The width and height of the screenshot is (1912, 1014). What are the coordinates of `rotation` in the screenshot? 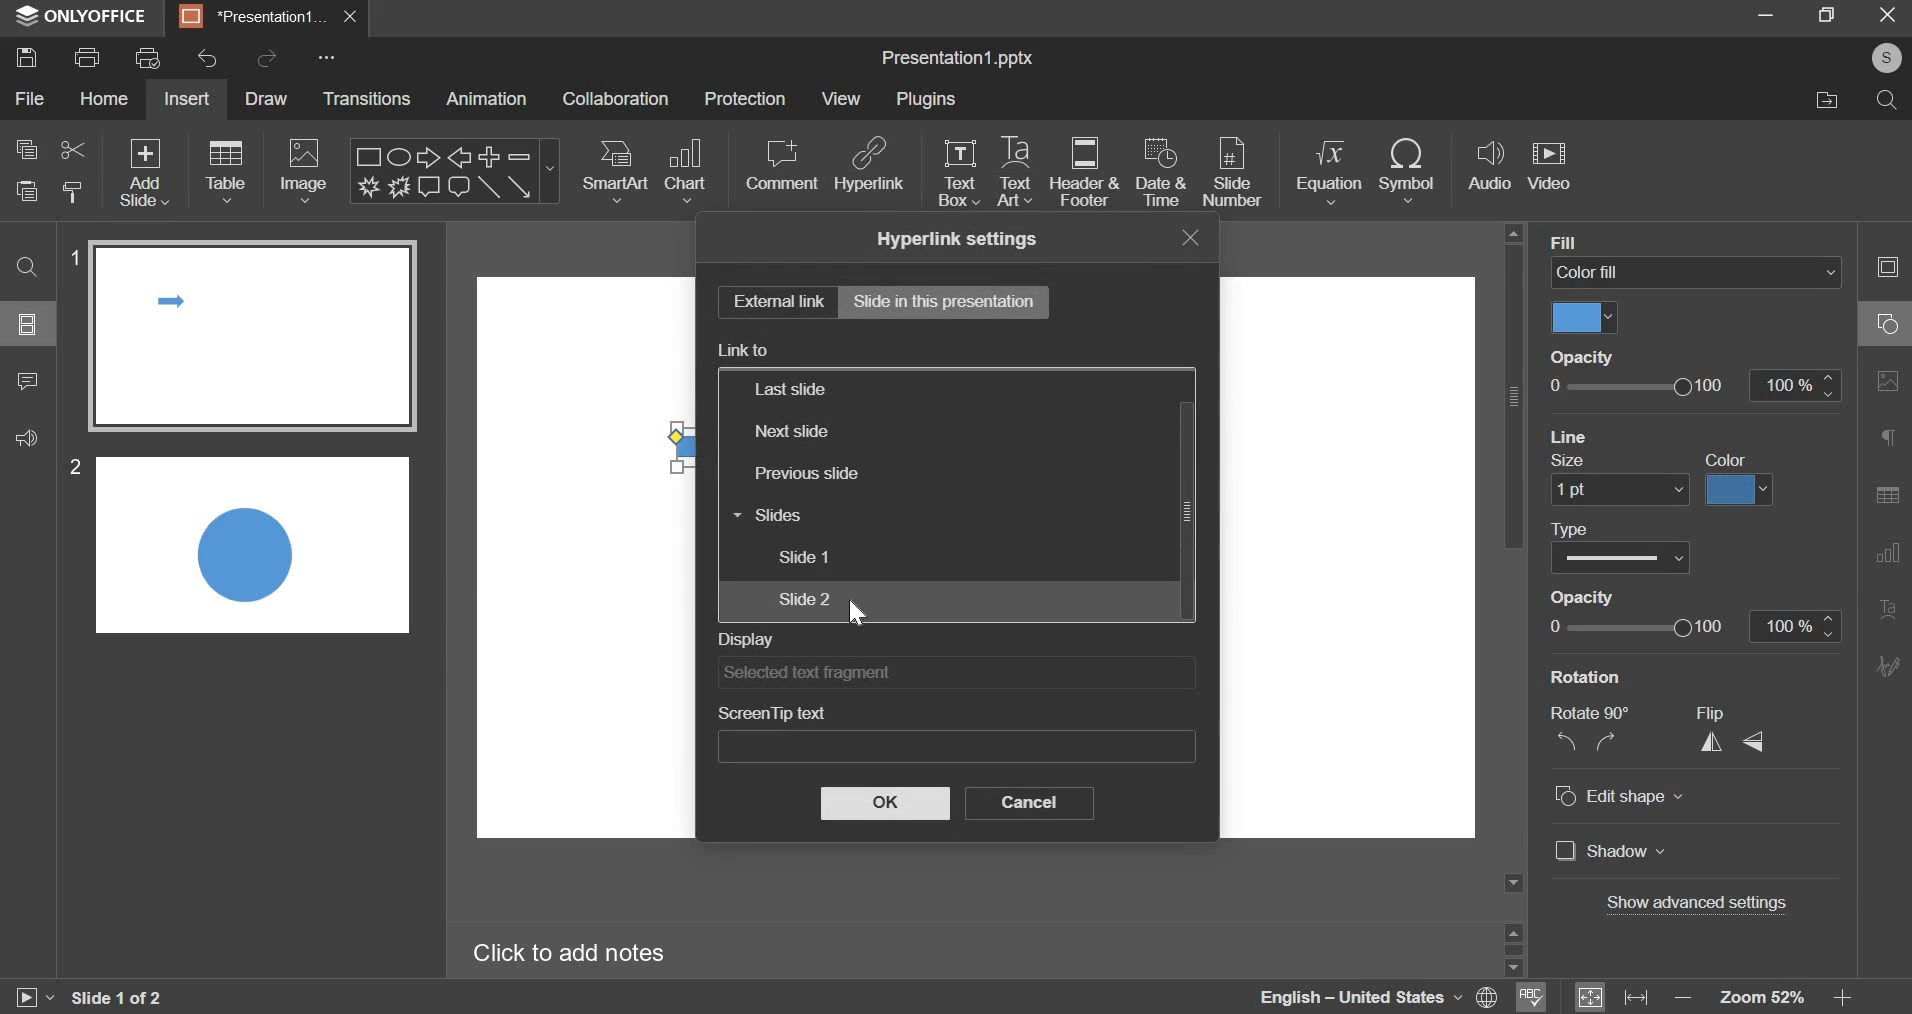 It's located at (1593, 677).